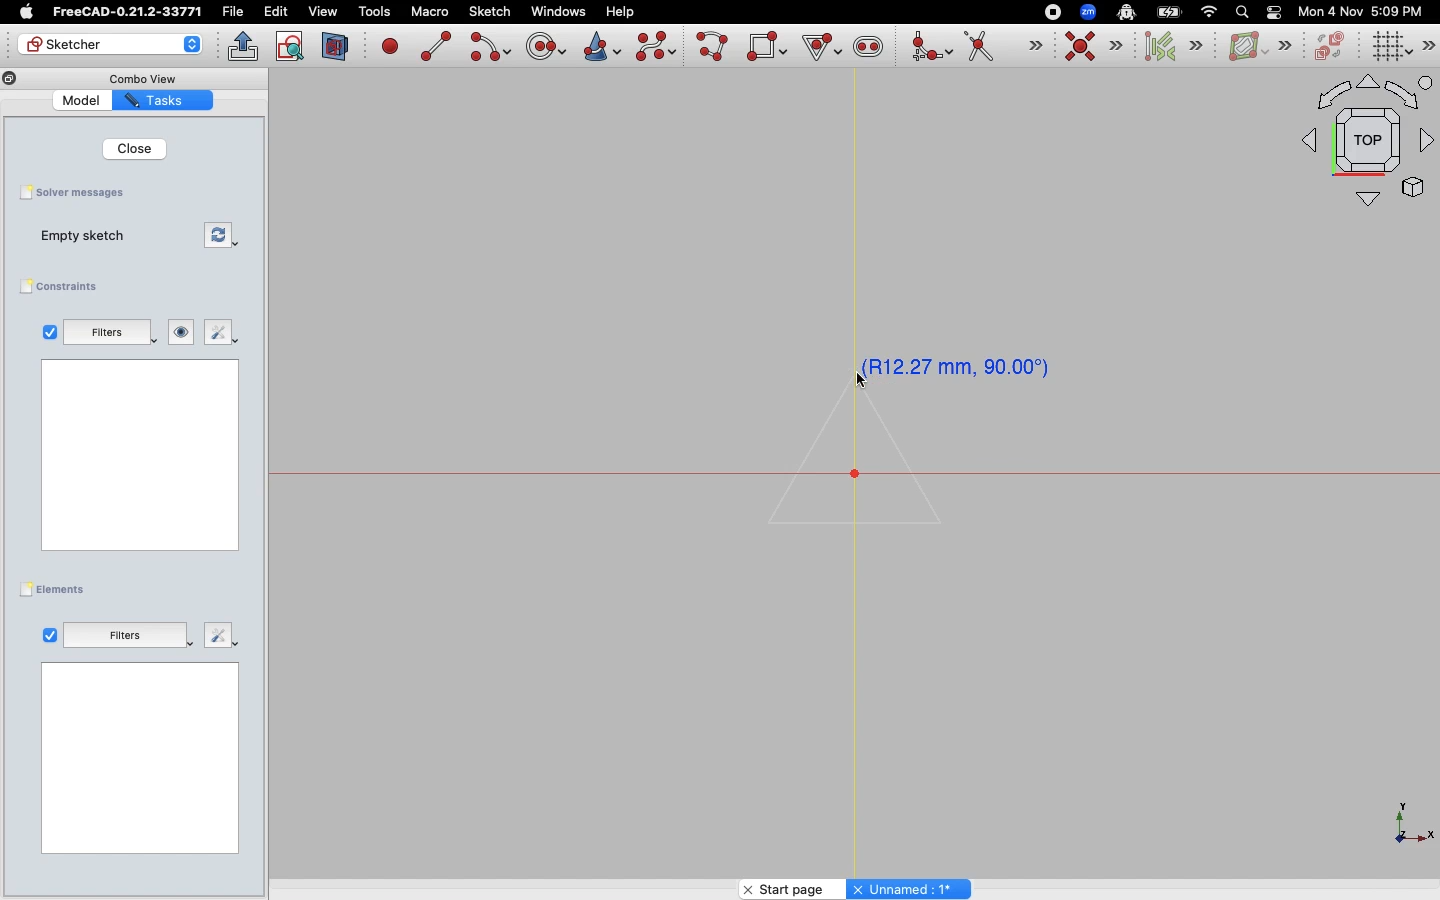 The height and width of the screenshot is (900, 1440). What do you see at coordinates (911, 888) in the screenshot?
I see `Unnamed` at bounding box center [911, 888].